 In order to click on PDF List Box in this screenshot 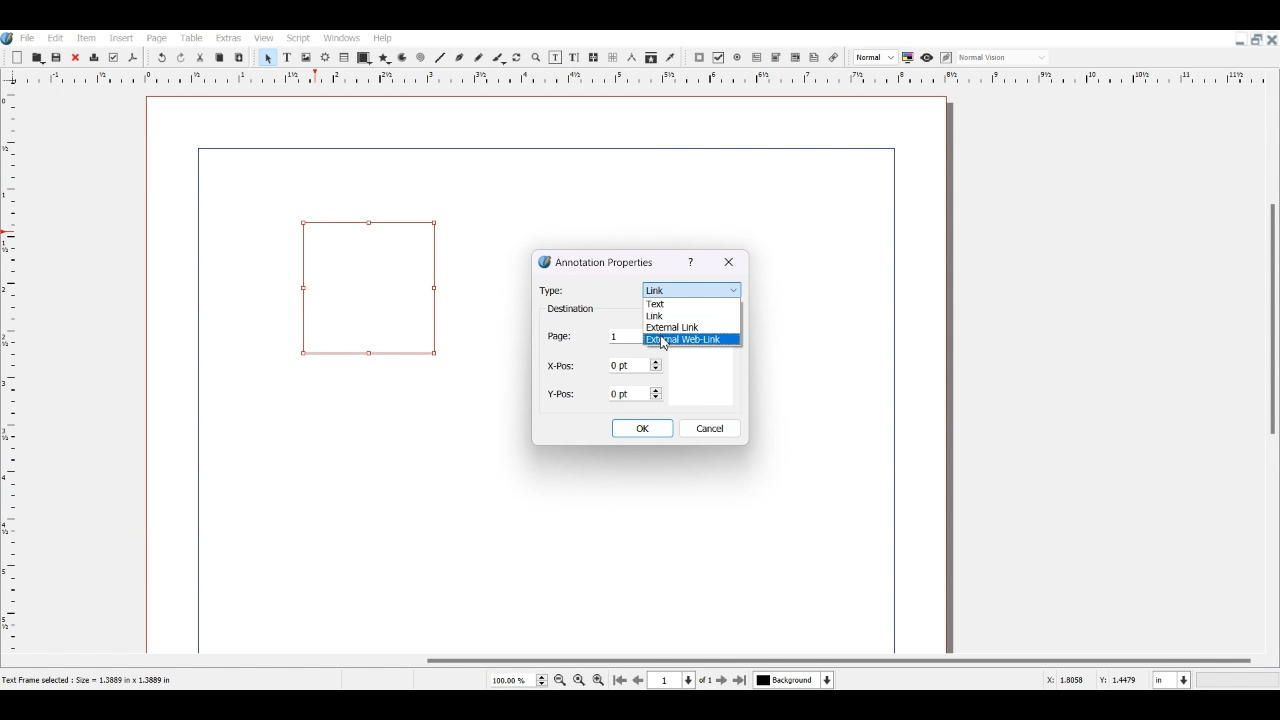, I will do `click(795, 58)`.